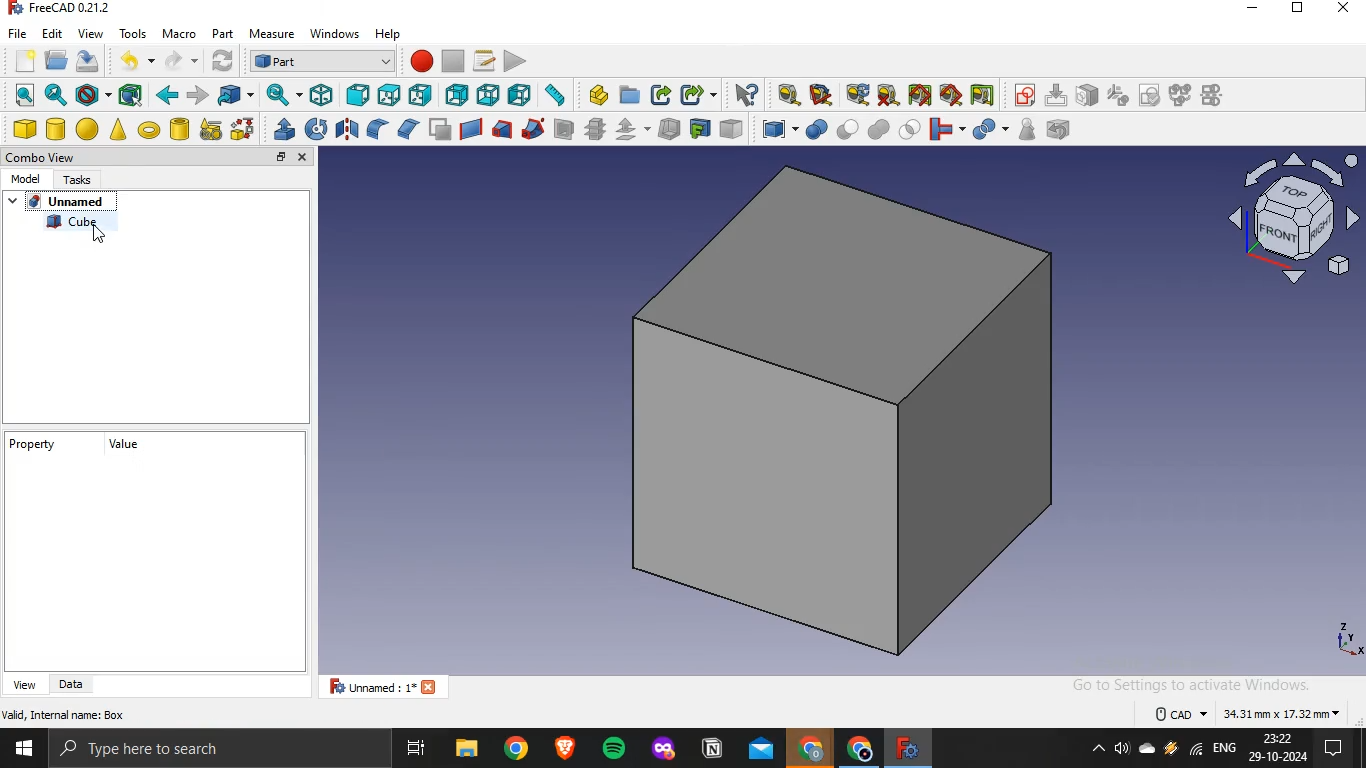 This screenshot has height=768, width=1366. I want to click on outlook, so click(762, 751).